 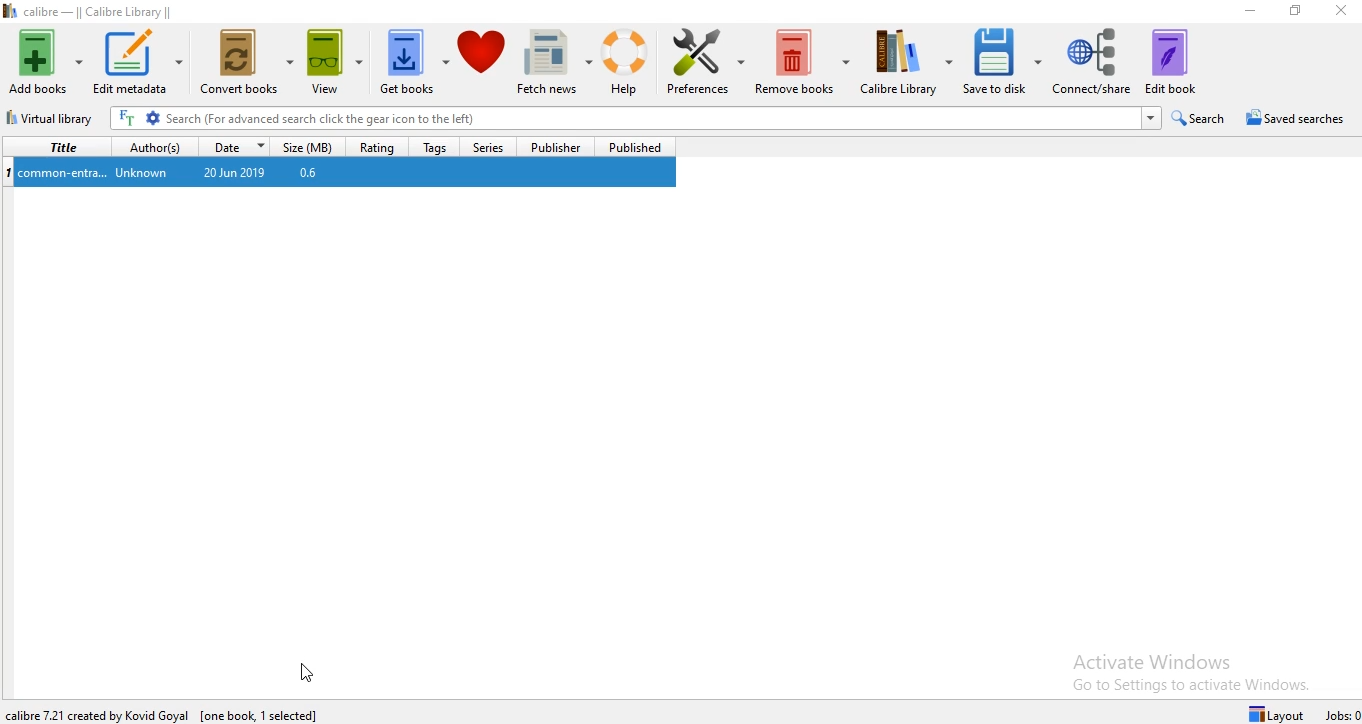 I want to click on Advanced Search, so click(x=152, y=119).